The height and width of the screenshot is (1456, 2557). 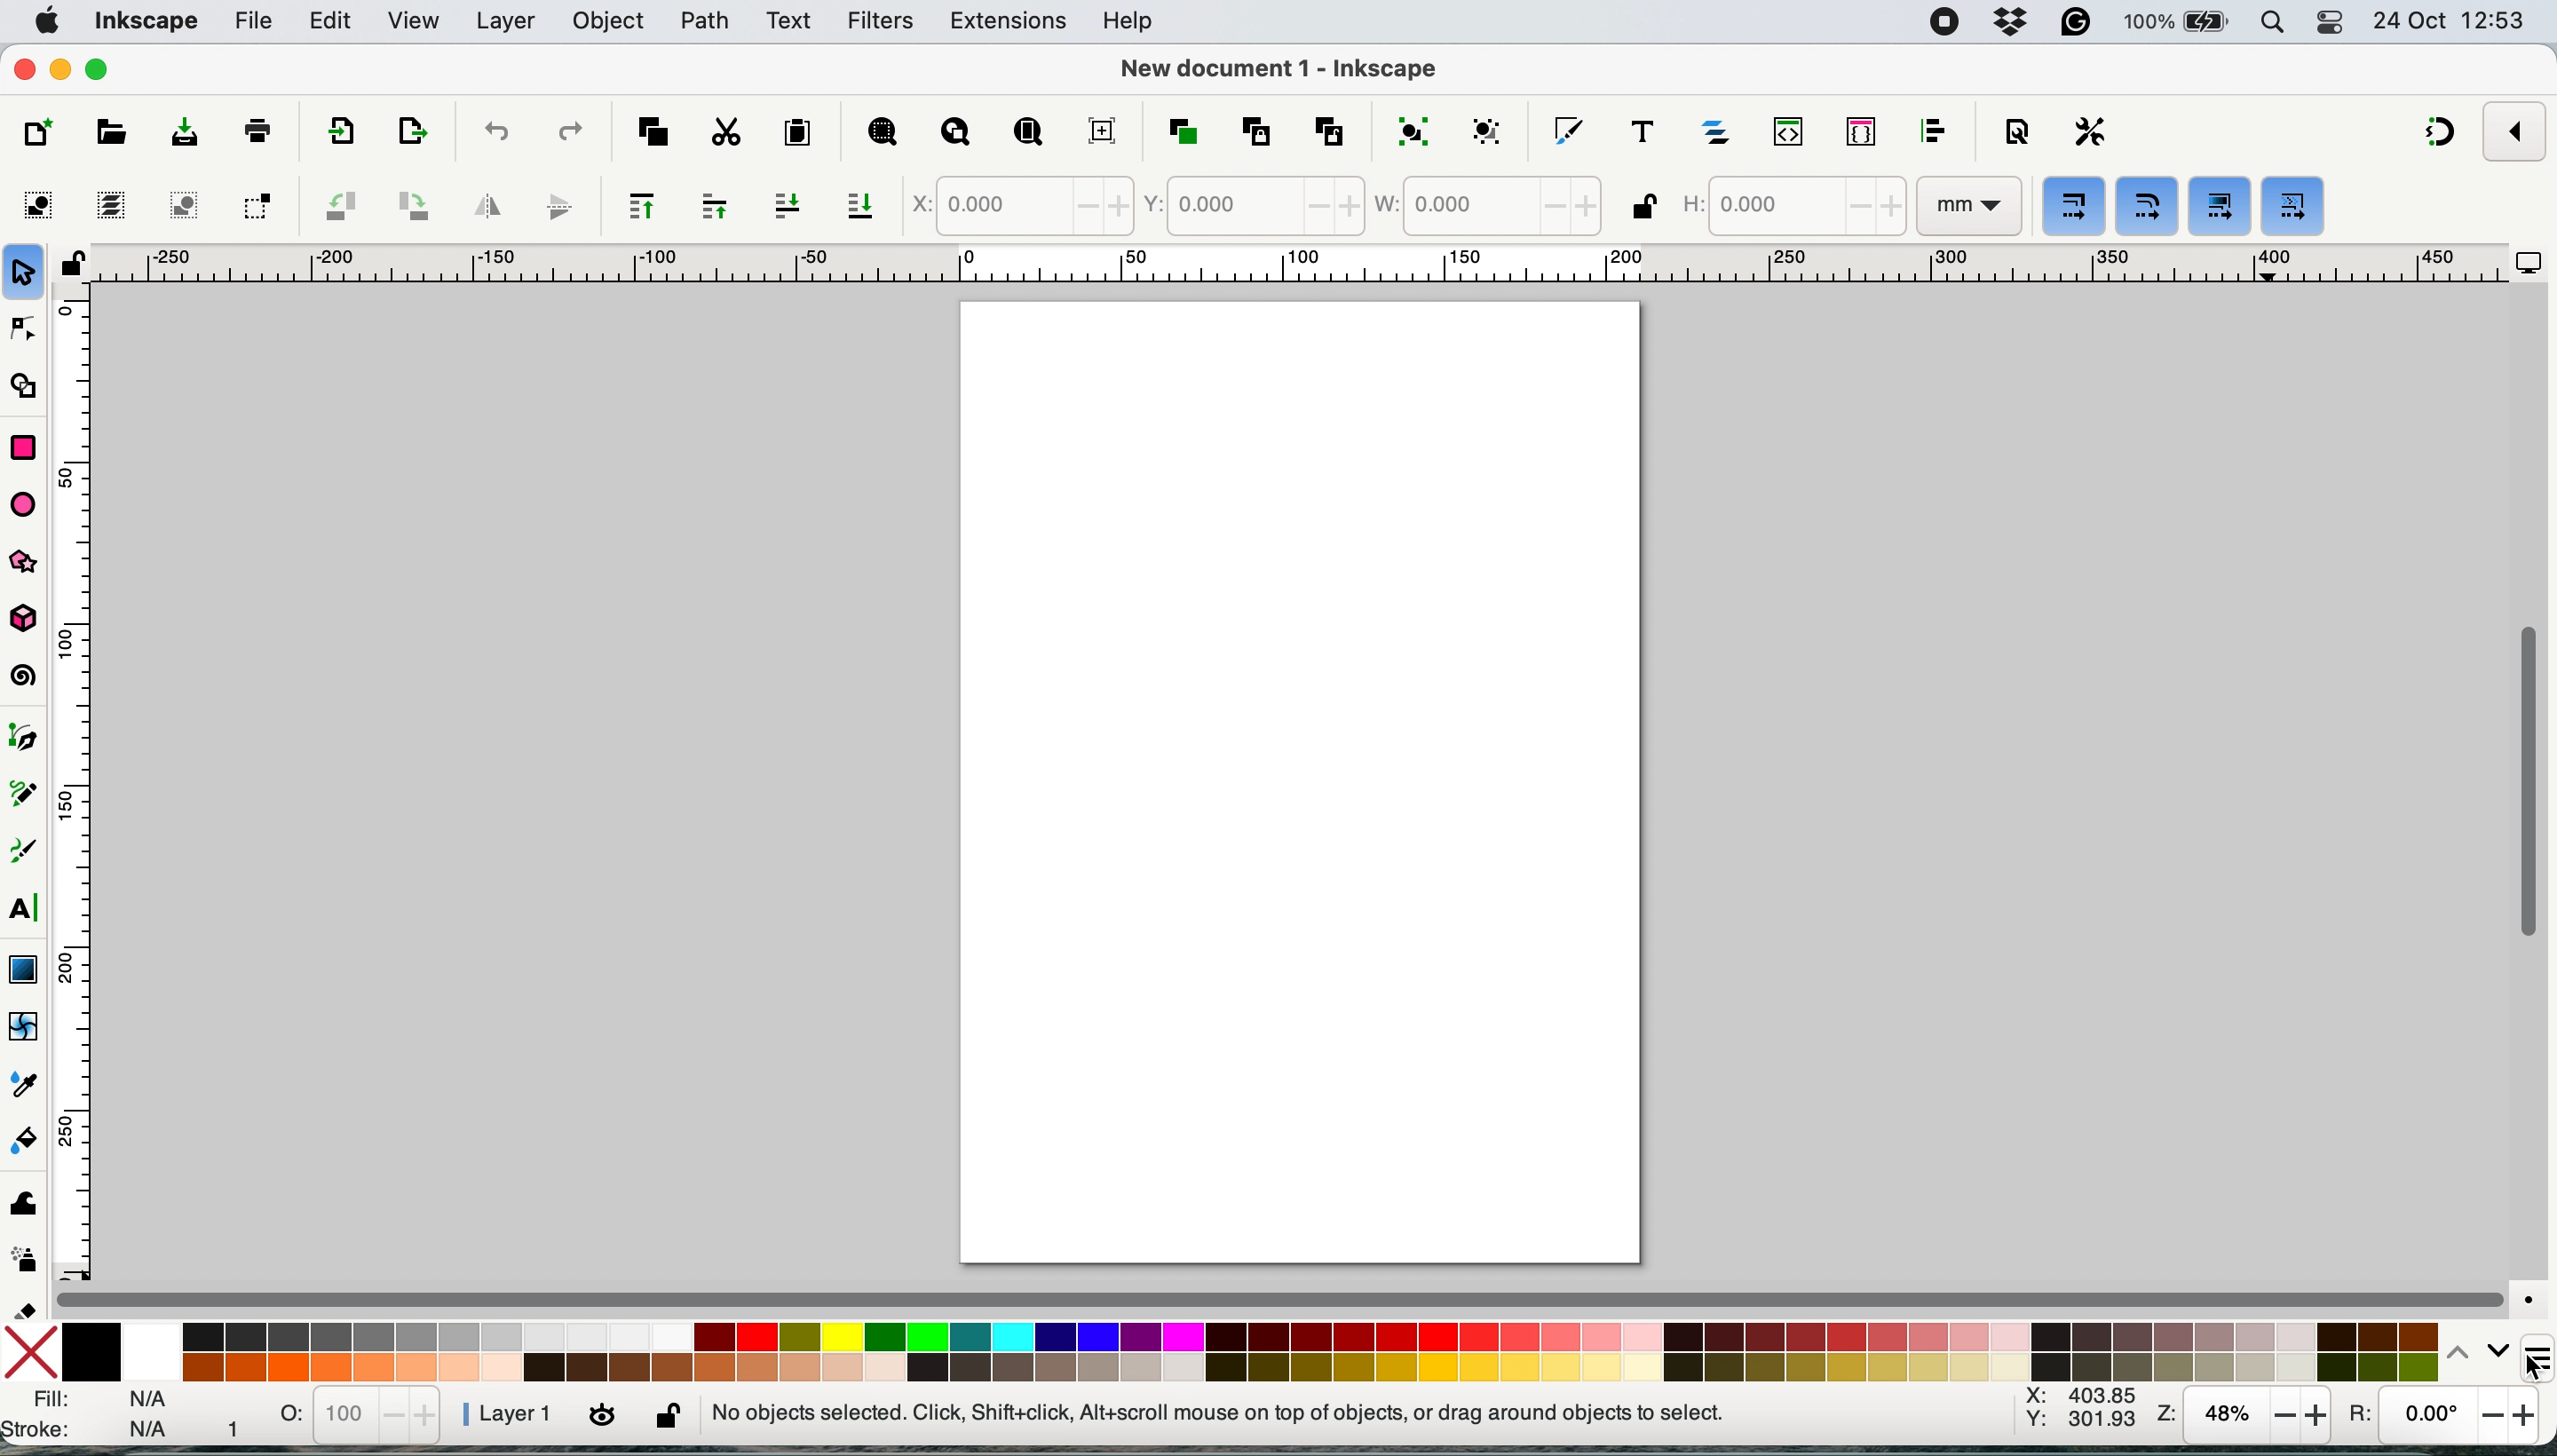 I want to click on minimise, so click(x=61, y=72).